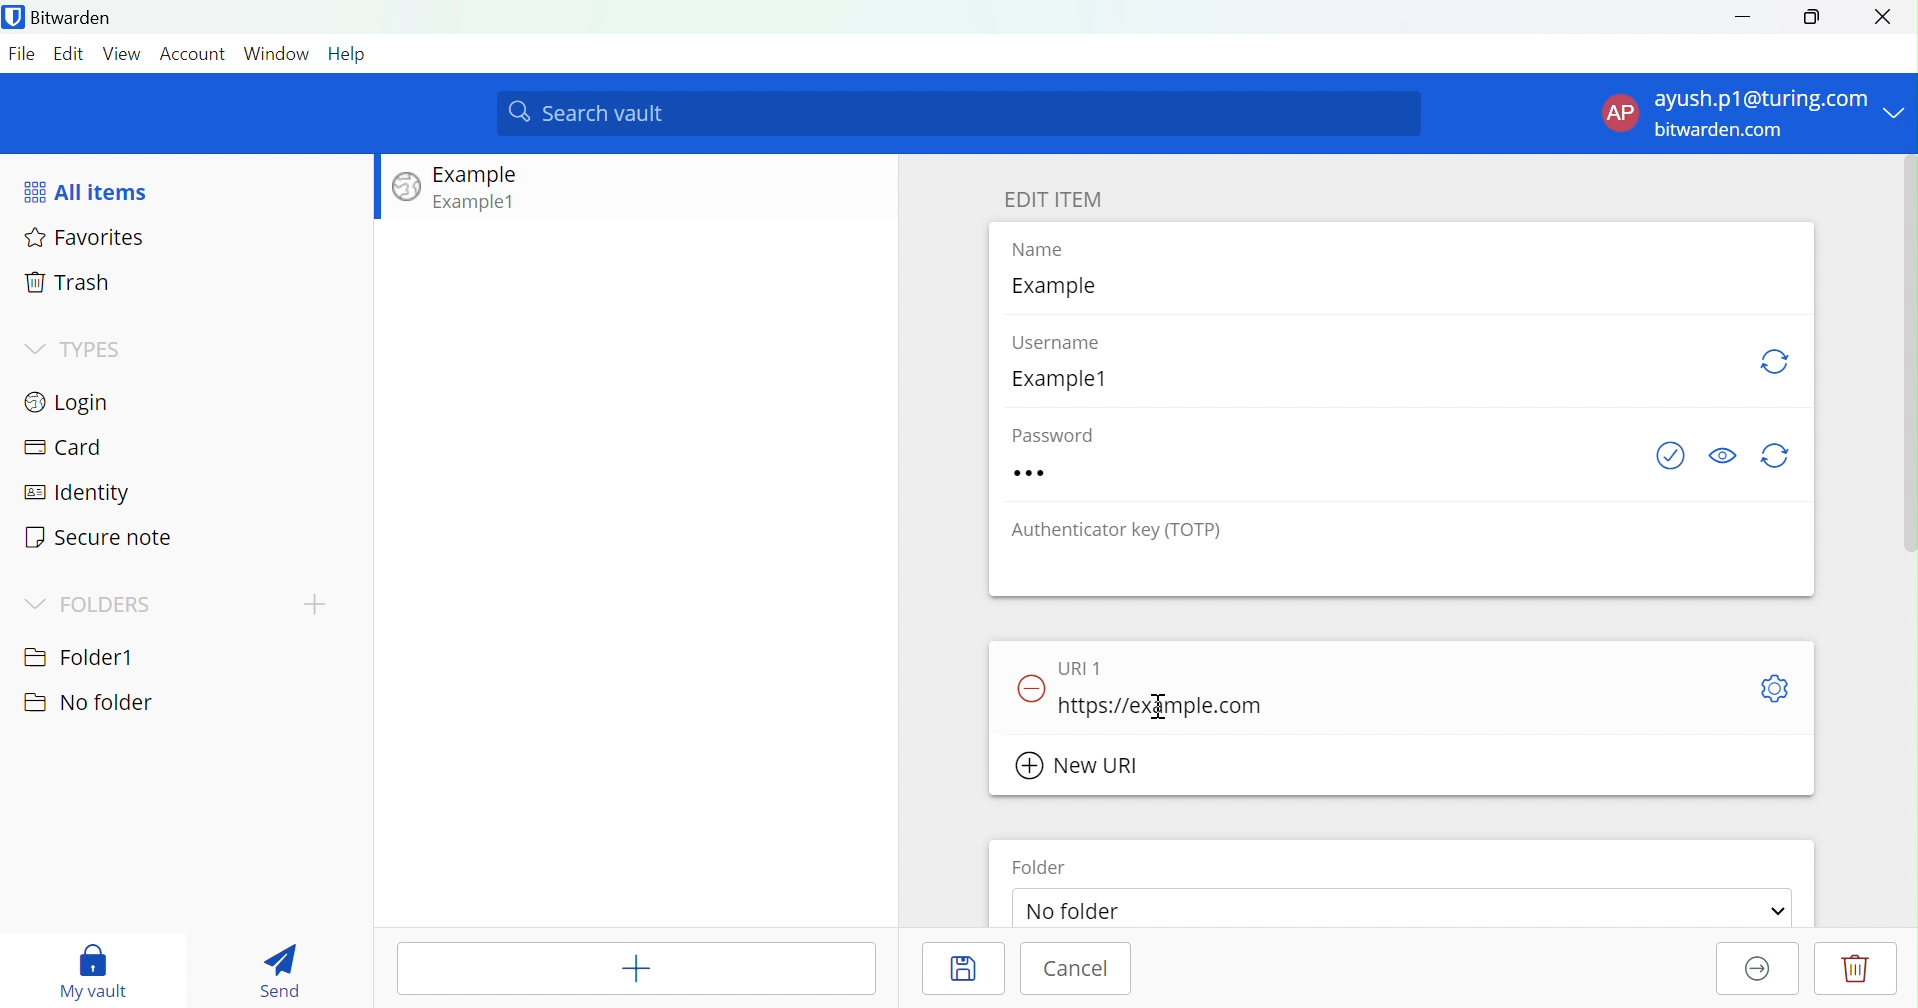 This screenshot has width=1918, height=1008. I want to click on Example1, so click(1069, 379).